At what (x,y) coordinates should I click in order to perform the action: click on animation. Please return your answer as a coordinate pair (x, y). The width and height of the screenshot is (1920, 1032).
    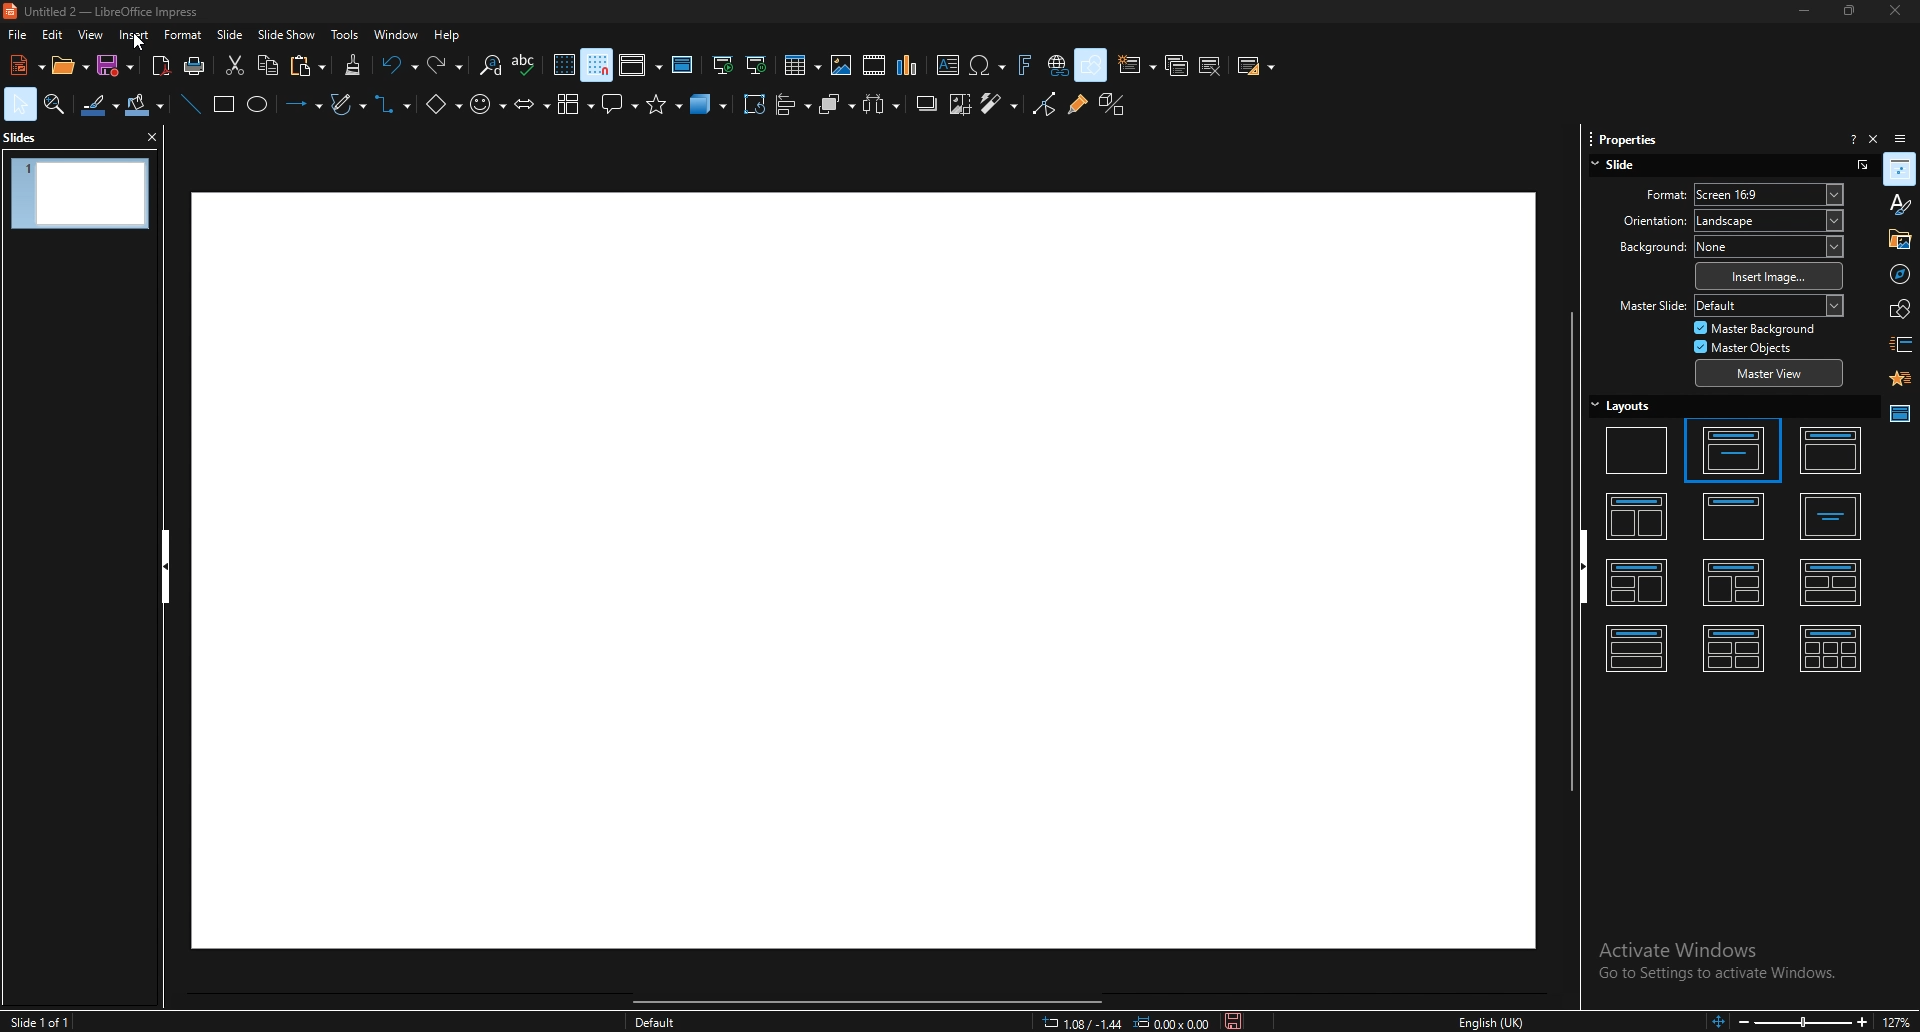
    Looking at the image, I should click on (1899, 379).